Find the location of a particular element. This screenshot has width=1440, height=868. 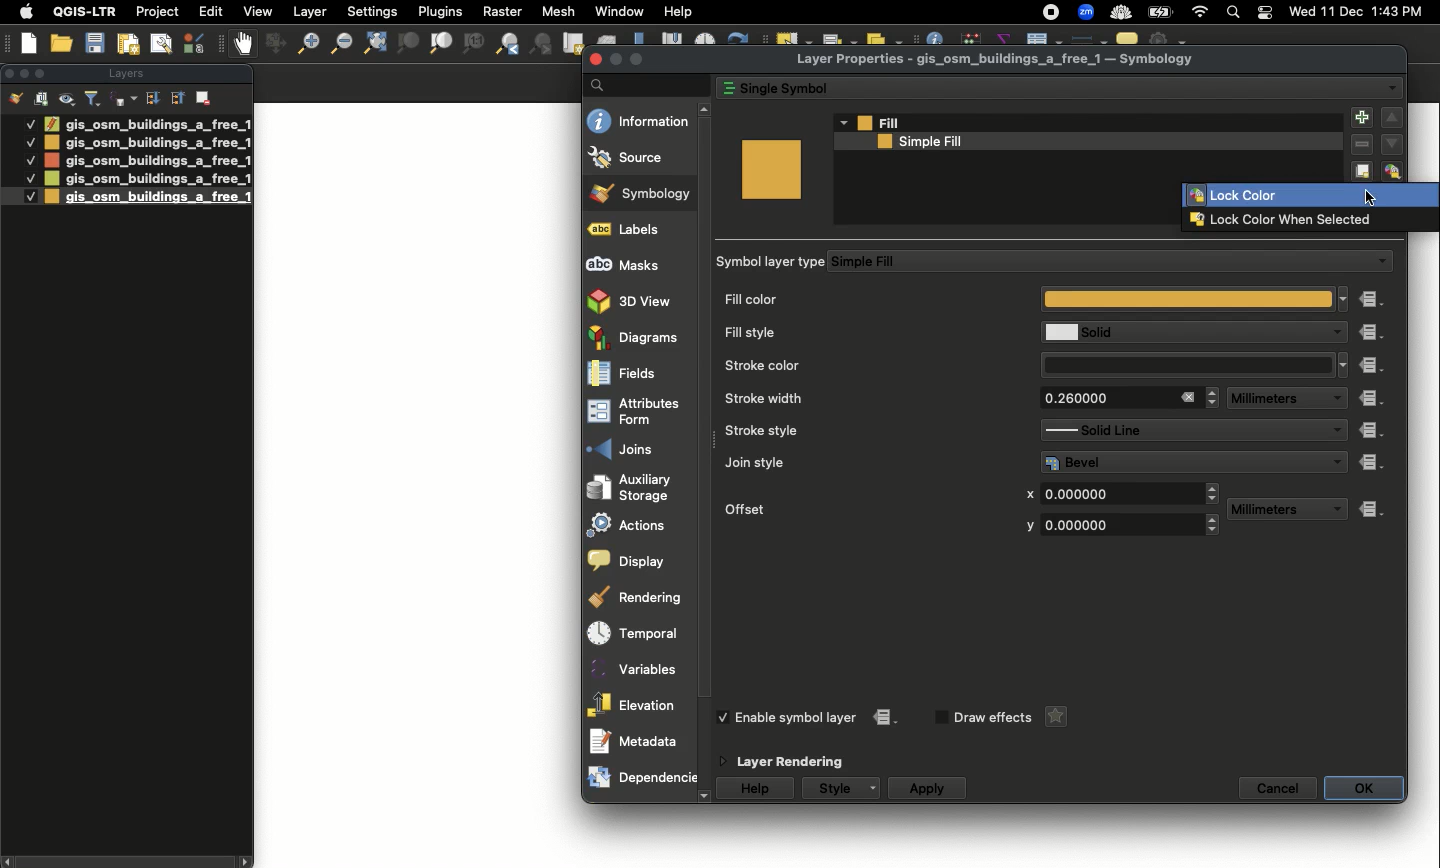

Maximize is located at coordinates (44, 73).